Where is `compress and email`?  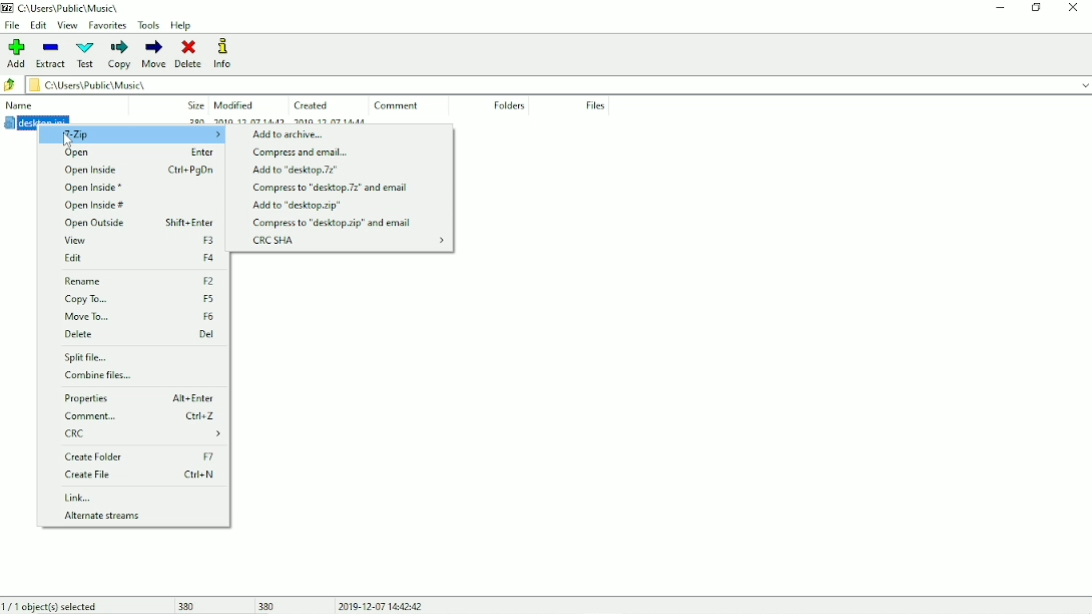
compress and email is located at coordinates (301, 152).